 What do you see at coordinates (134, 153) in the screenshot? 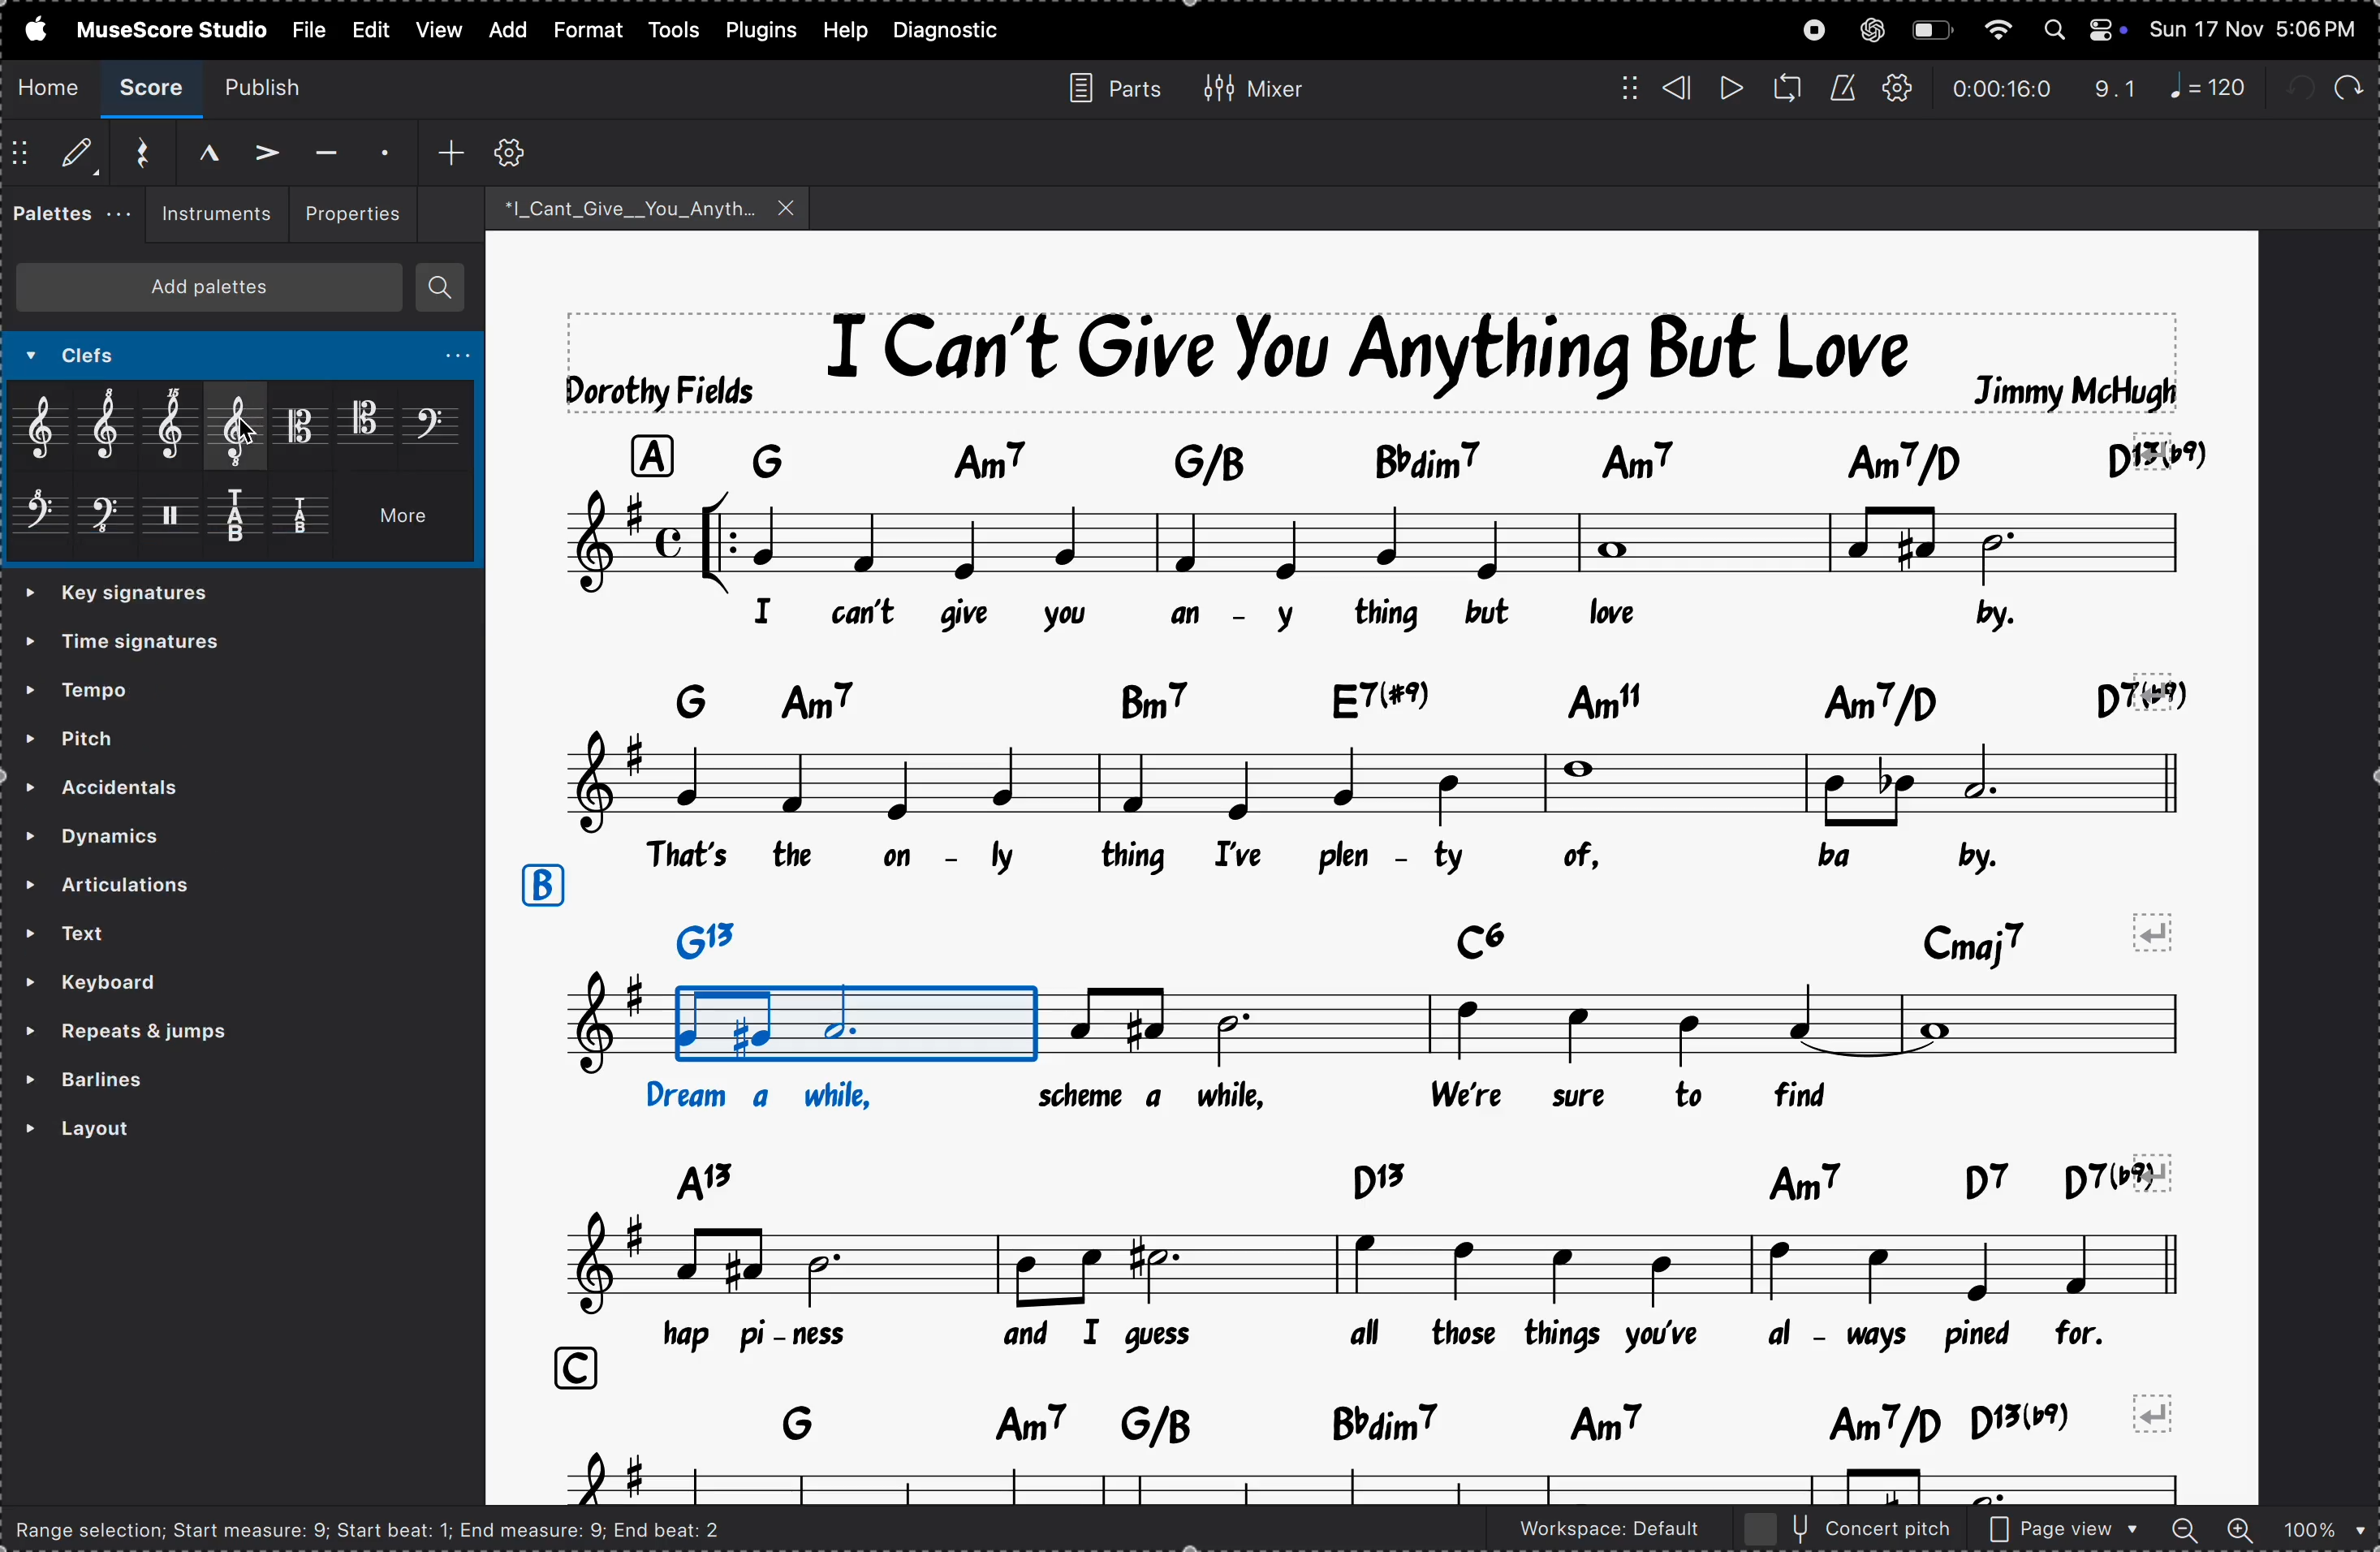
I see `reset` at bounding box center [134, 153].